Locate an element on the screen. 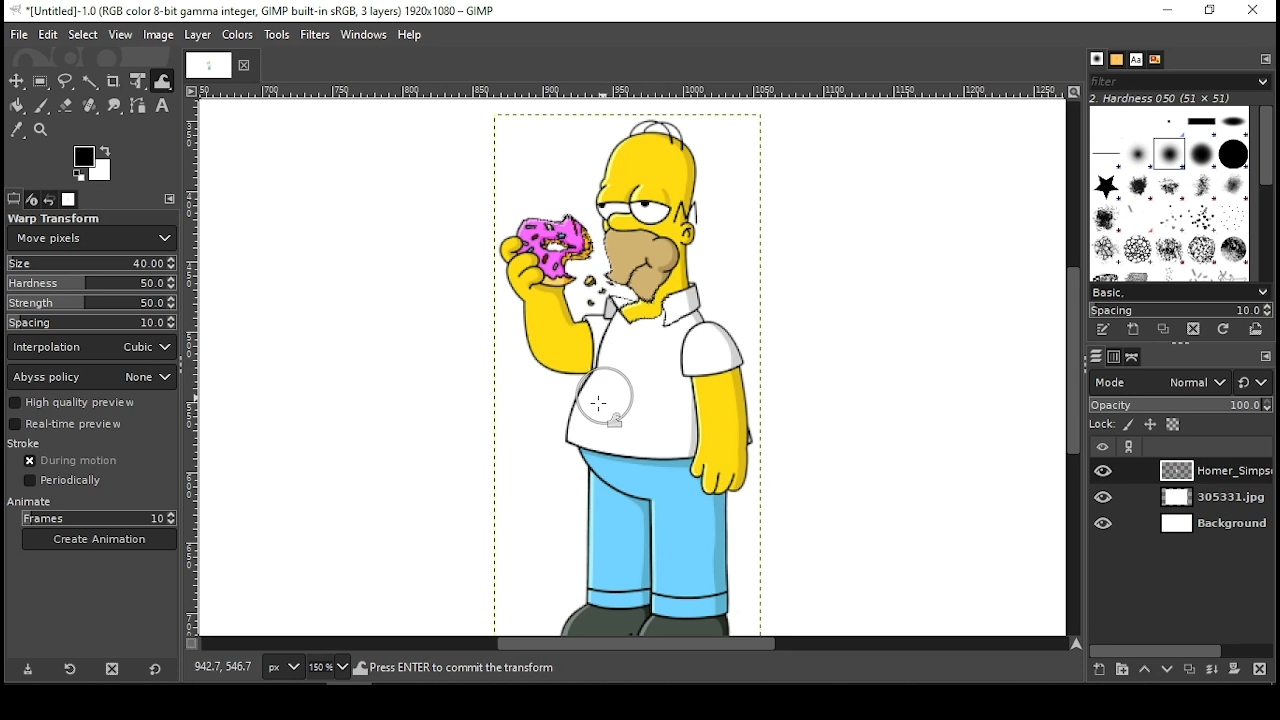  size is located at coordinates (91, 263).